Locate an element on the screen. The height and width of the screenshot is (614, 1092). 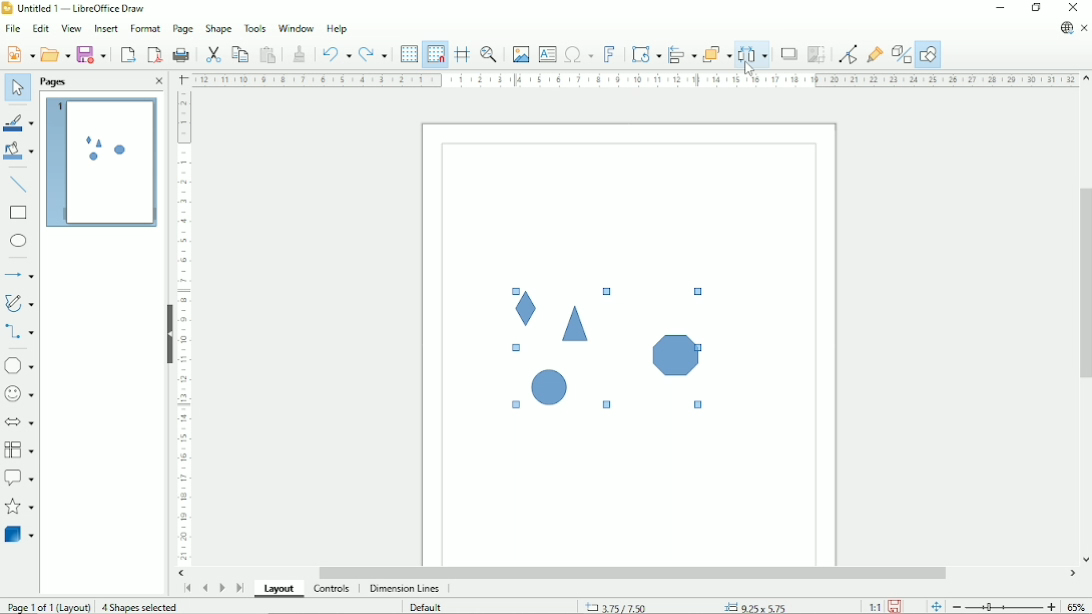
View is located at coordinates (70, 28).